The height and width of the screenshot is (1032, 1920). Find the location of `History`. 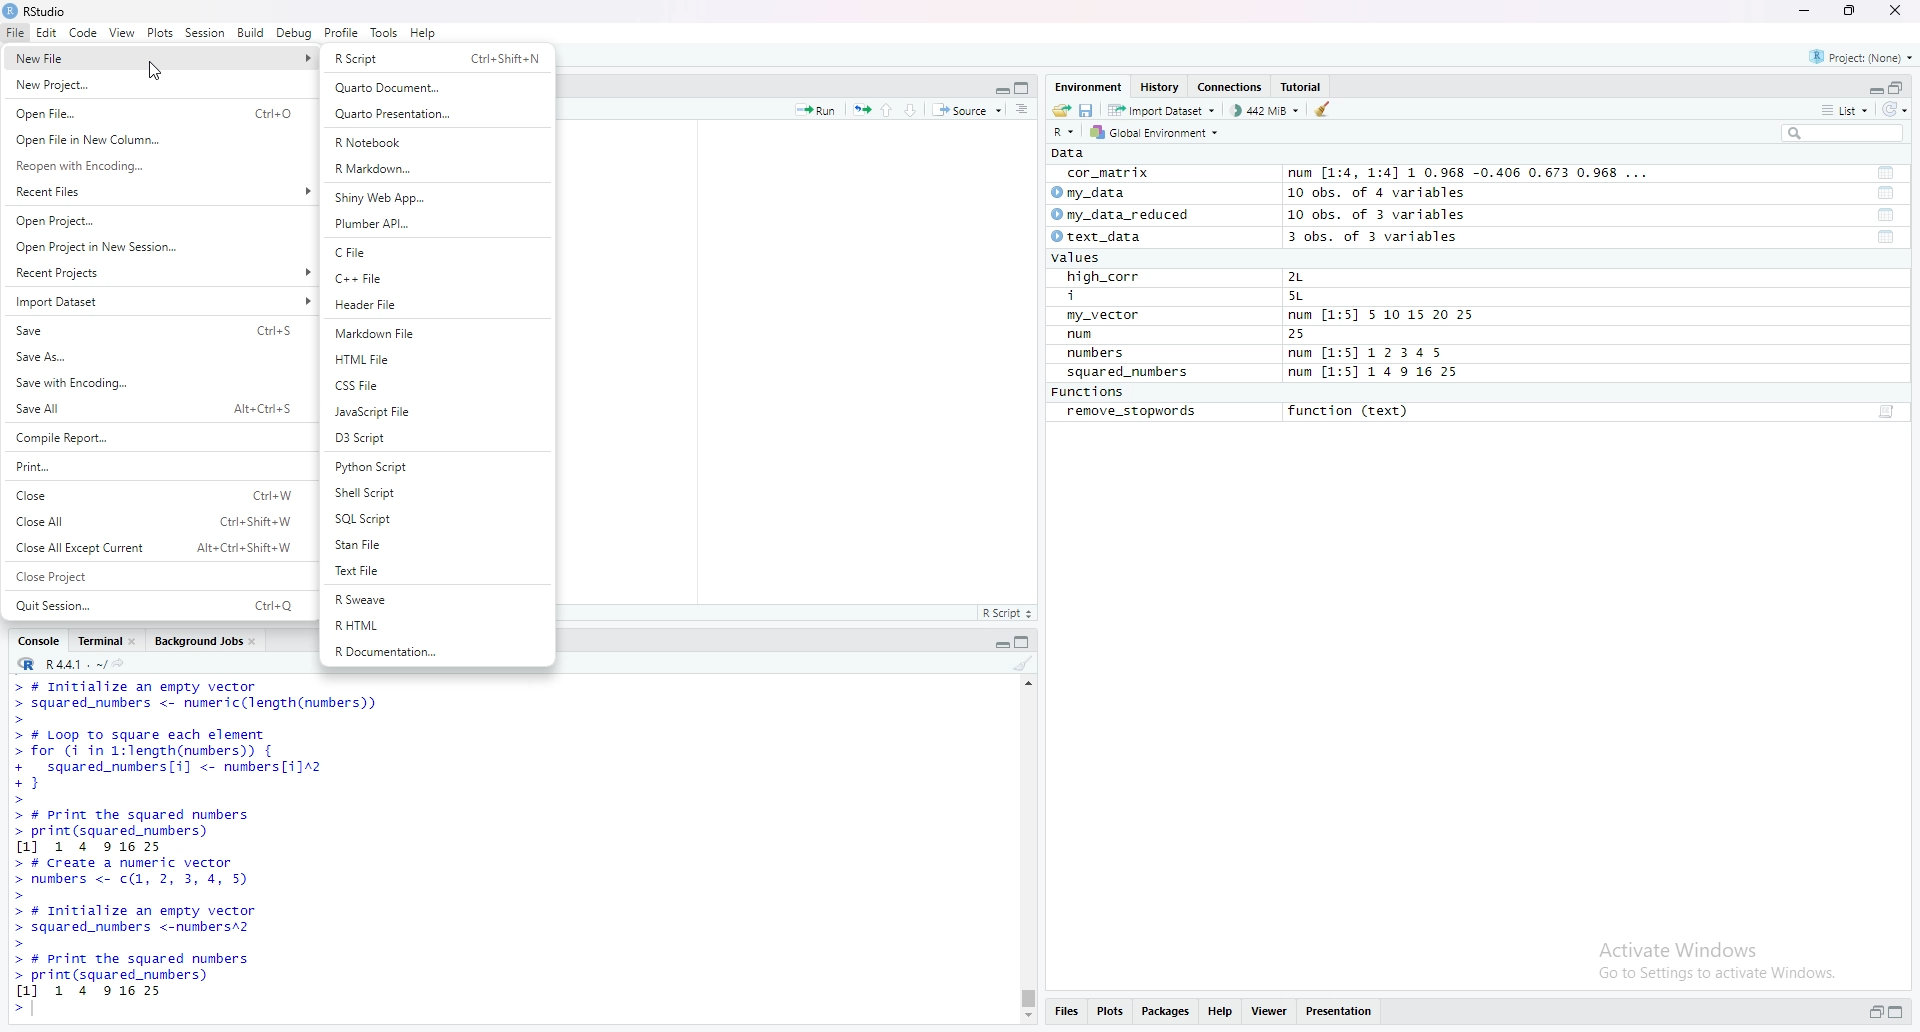

History is located at coordinates (1161, 86).